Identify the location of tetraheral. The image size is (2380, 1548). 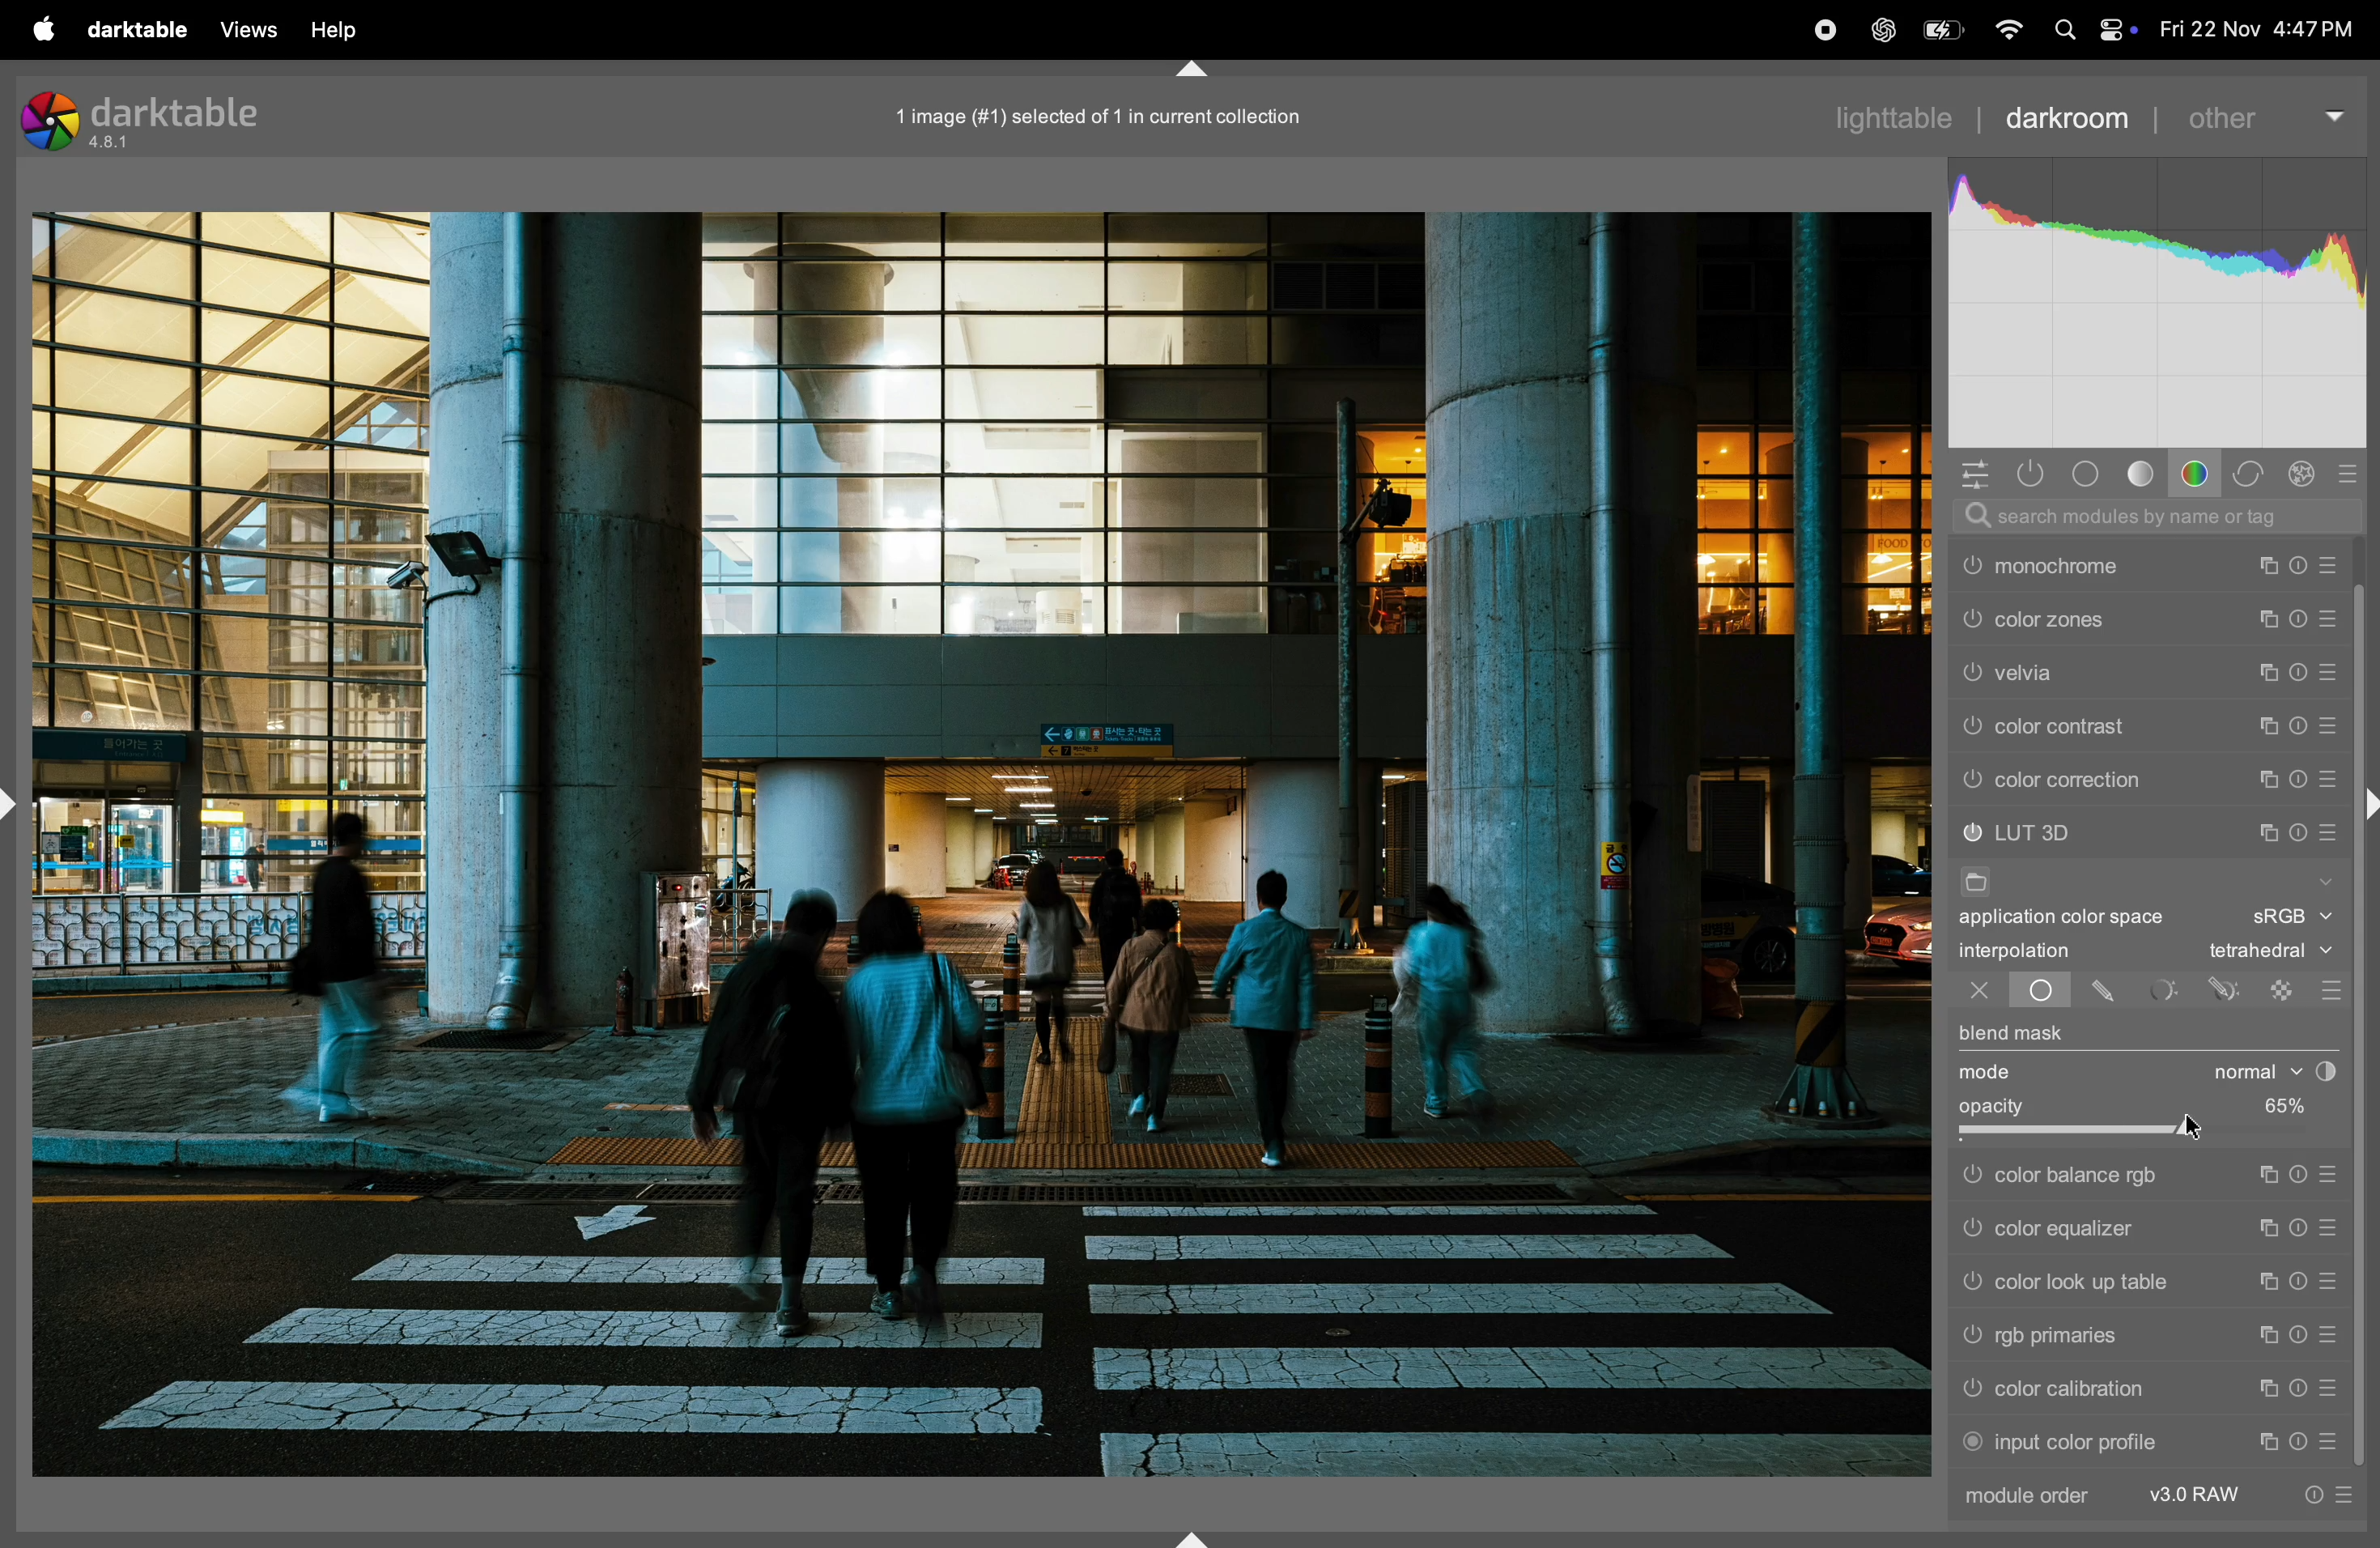
(2263, 952).